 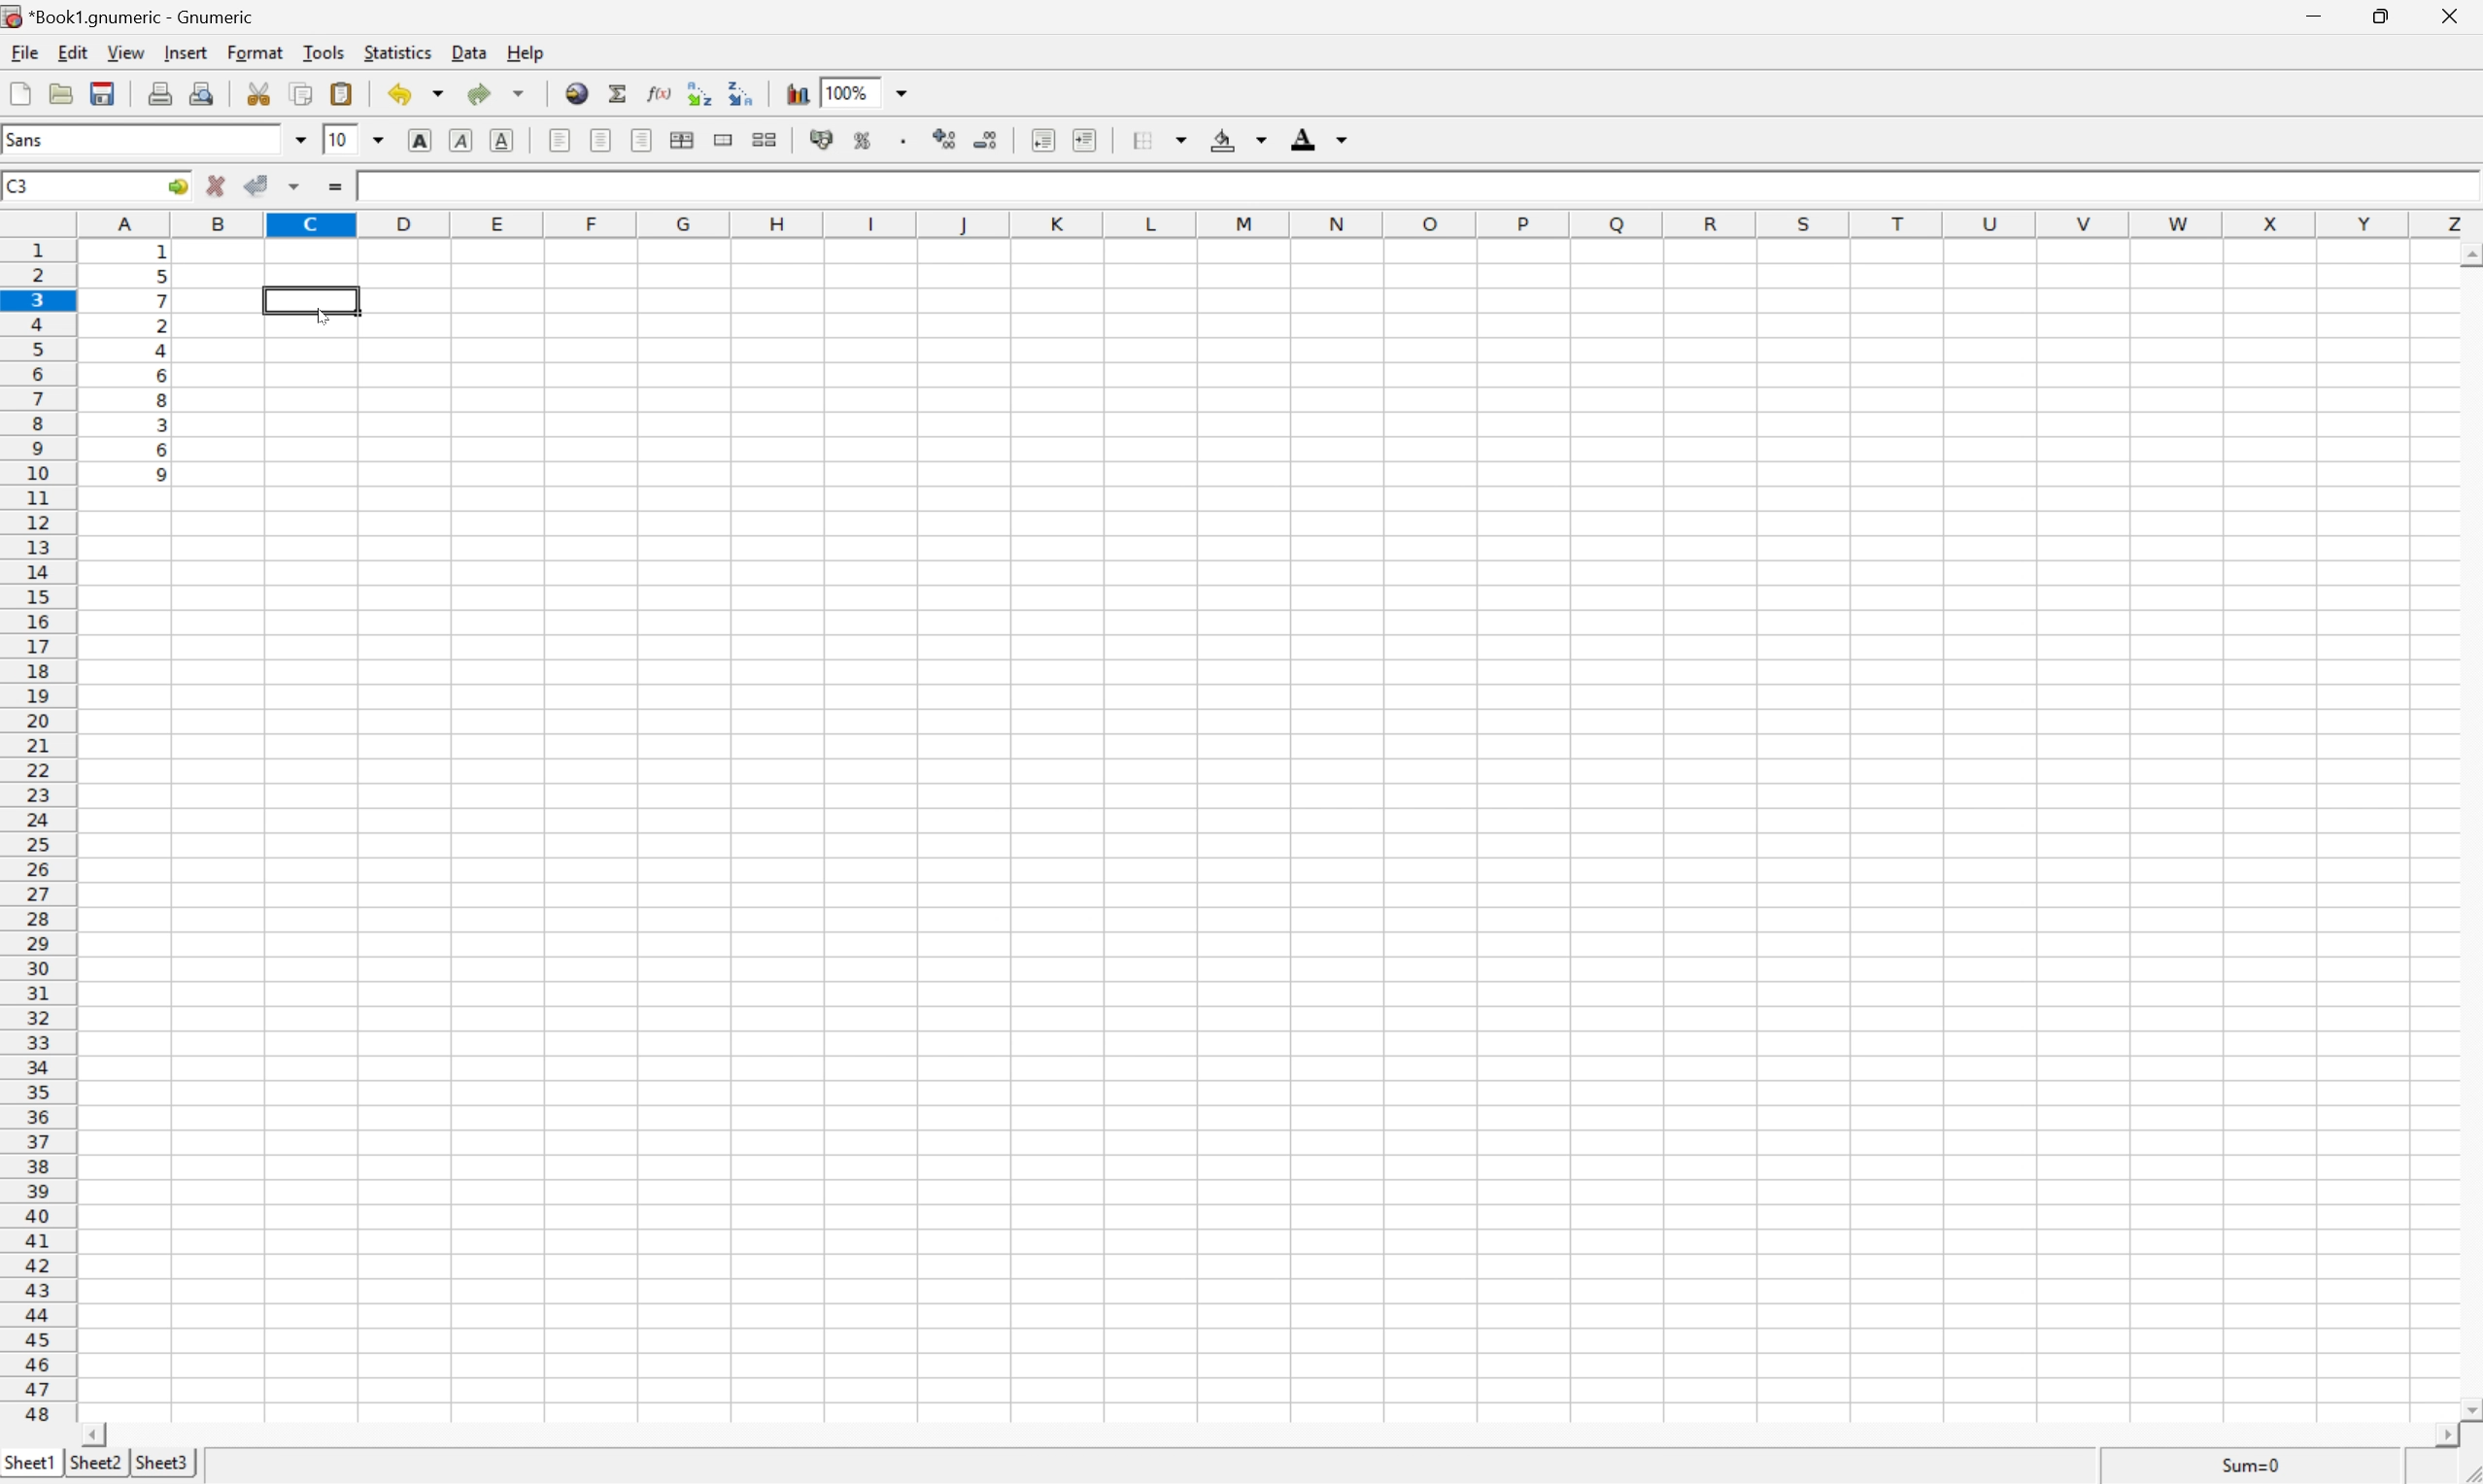 What do you see at coordinates (261, 93) in the screenshot?
I see `cut` at bounding box center [261, 93].